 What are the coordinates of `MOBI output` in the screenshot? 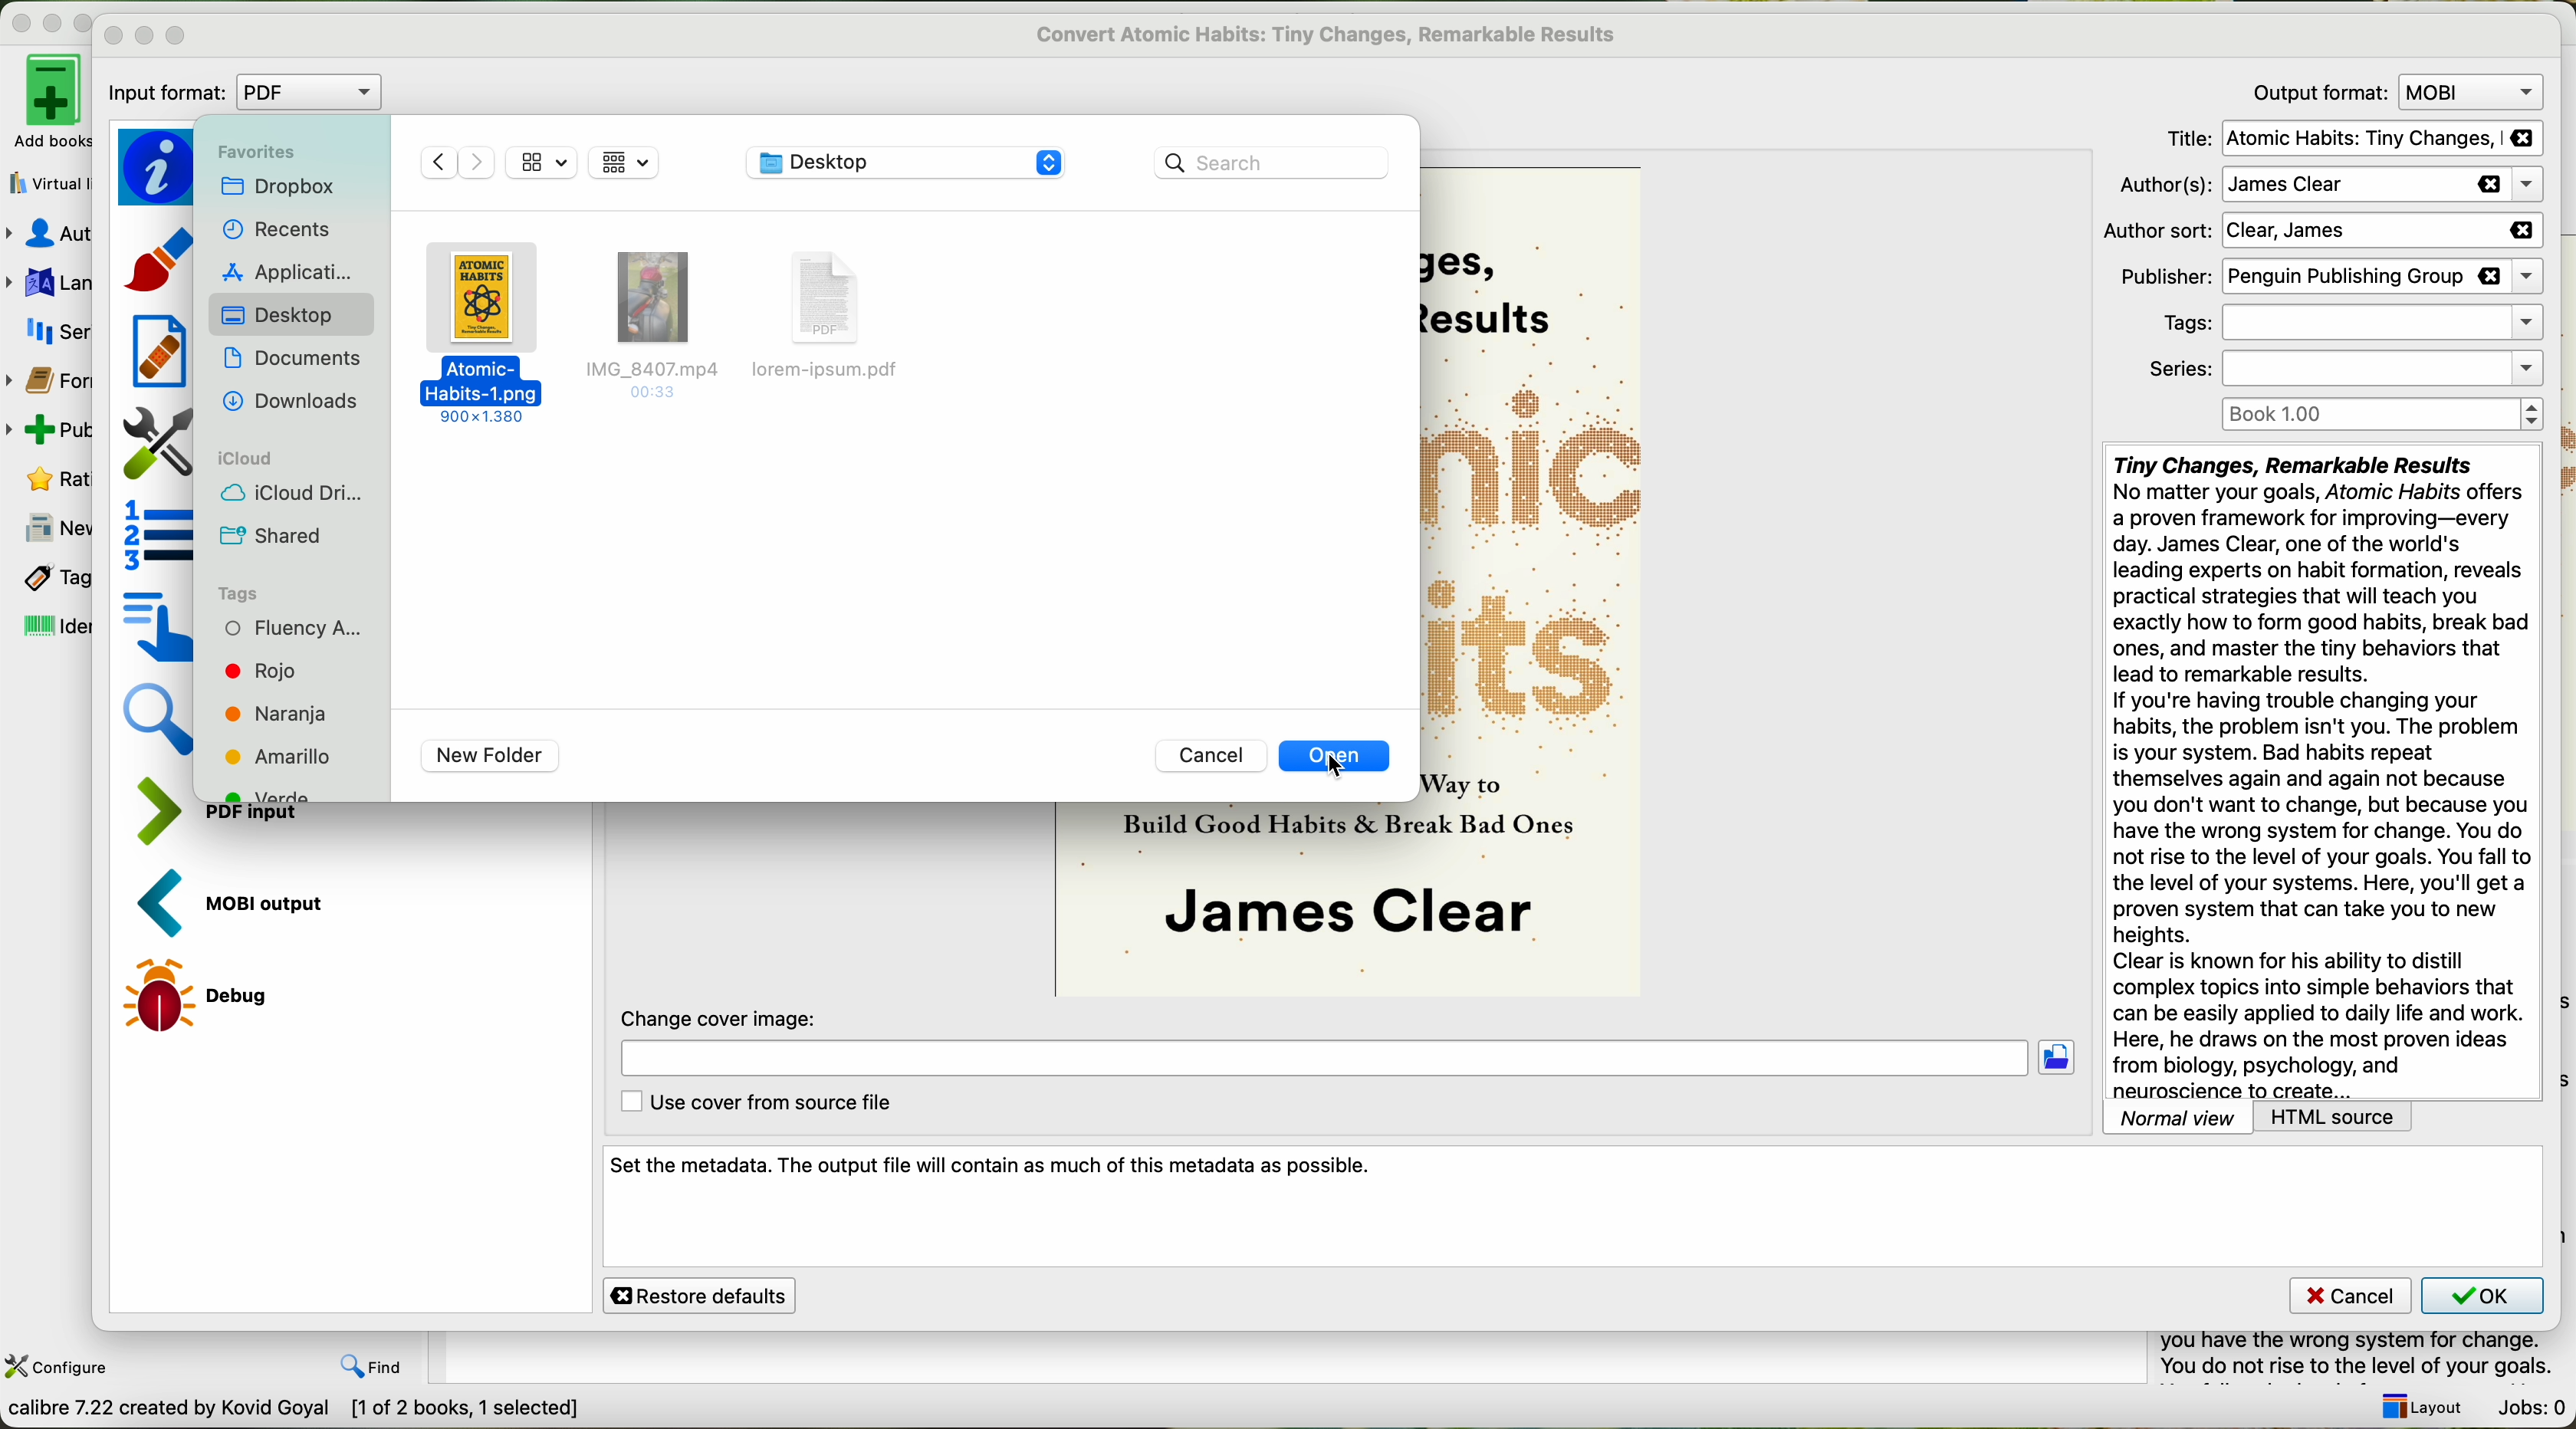 It's located at (243, 904).